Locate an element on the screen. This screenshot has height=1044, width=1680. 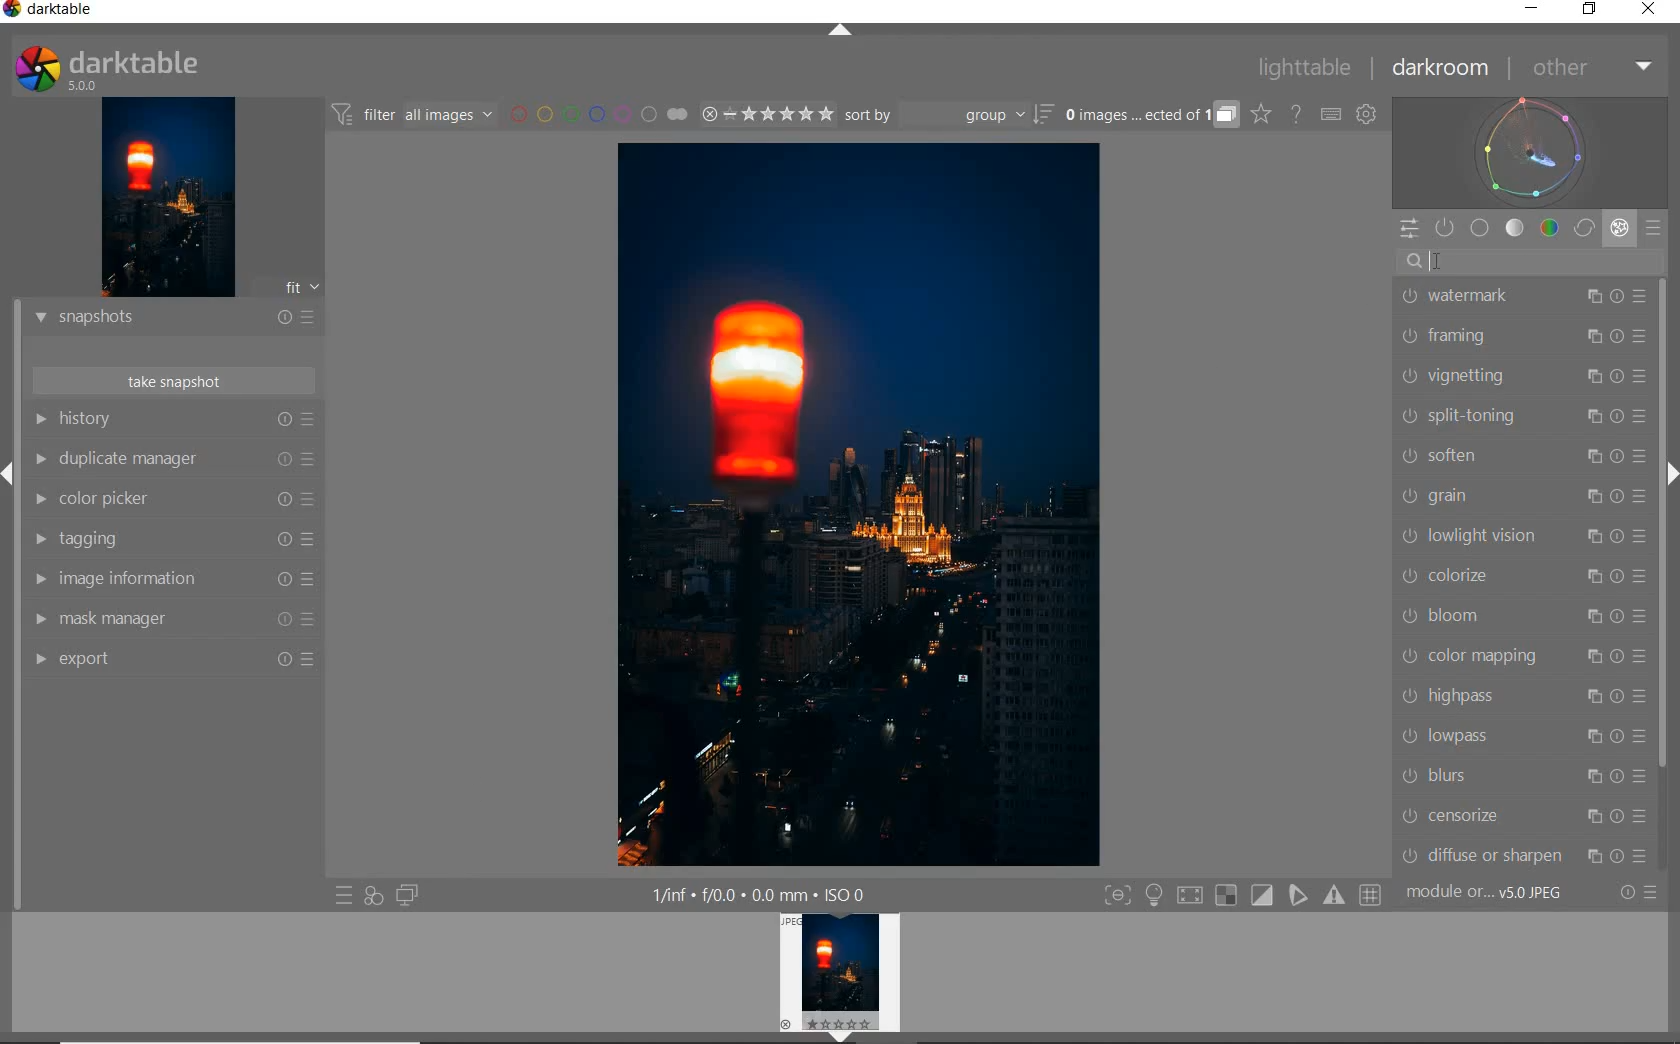
BASE is located at coordinates (1482, 228).